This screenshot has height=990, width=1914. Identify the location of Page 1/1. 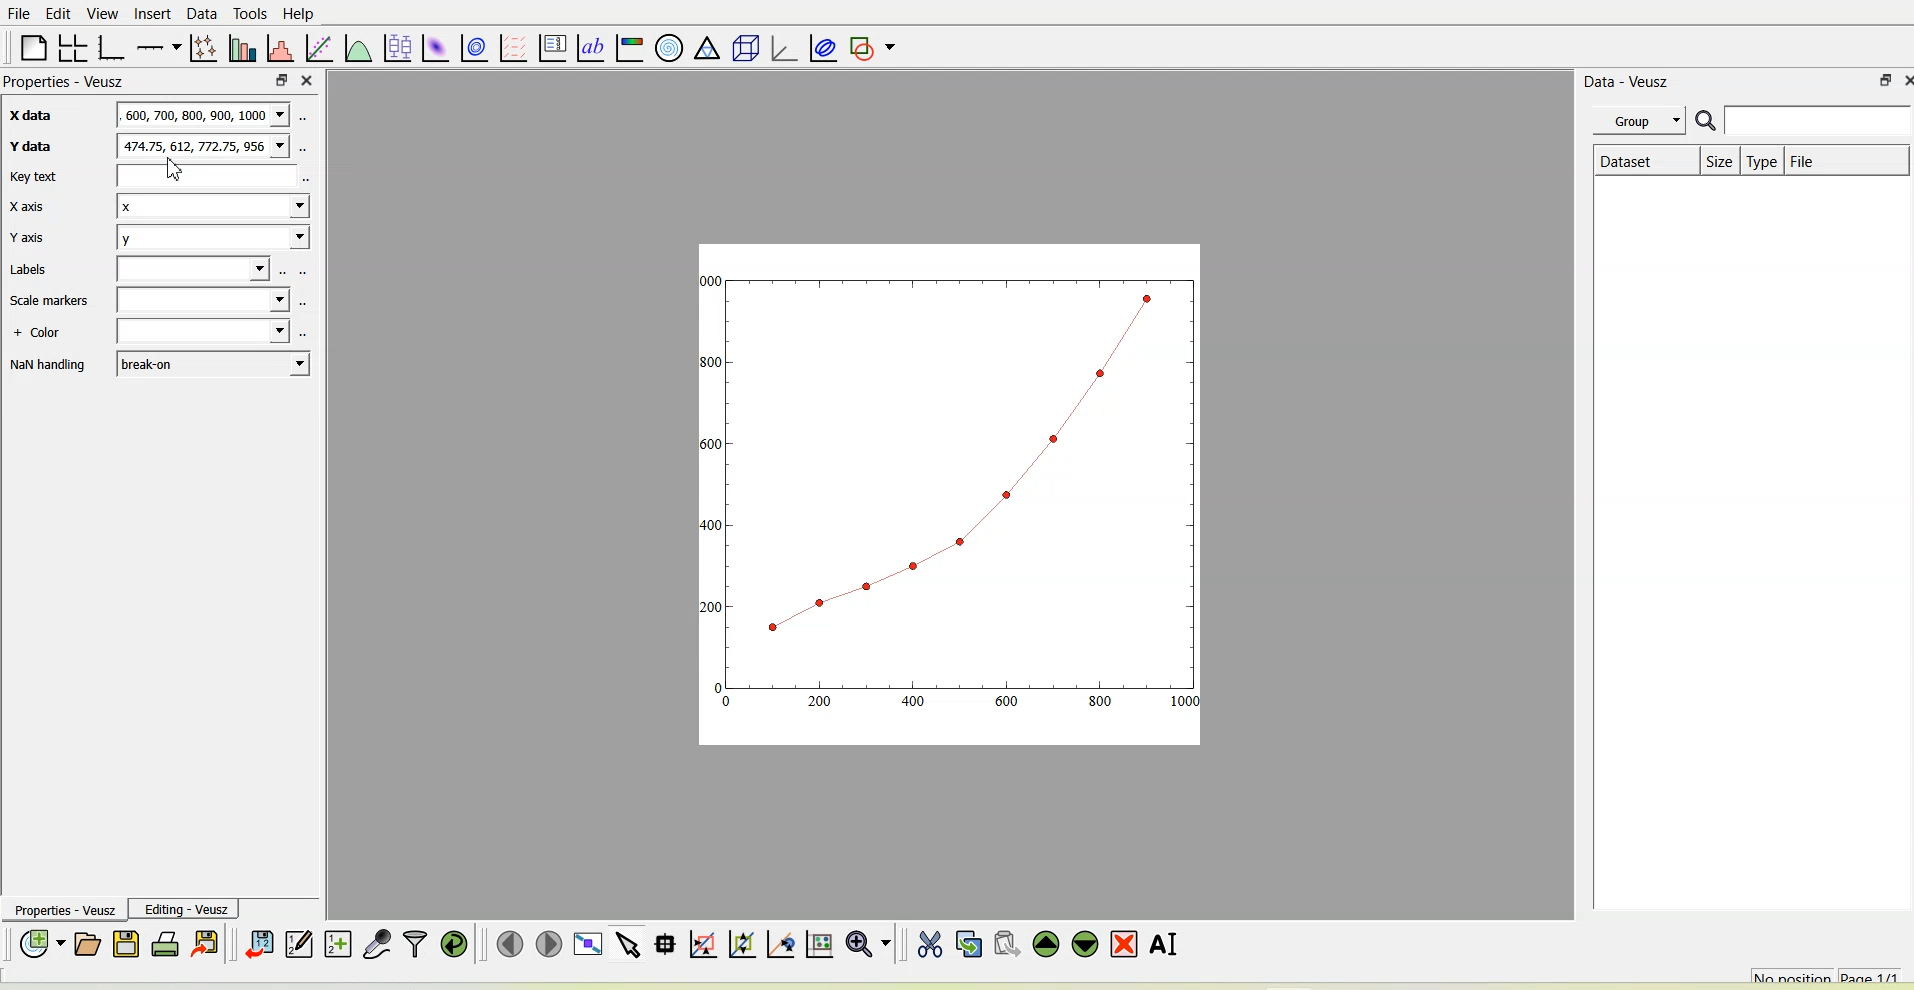
(1877, 975).